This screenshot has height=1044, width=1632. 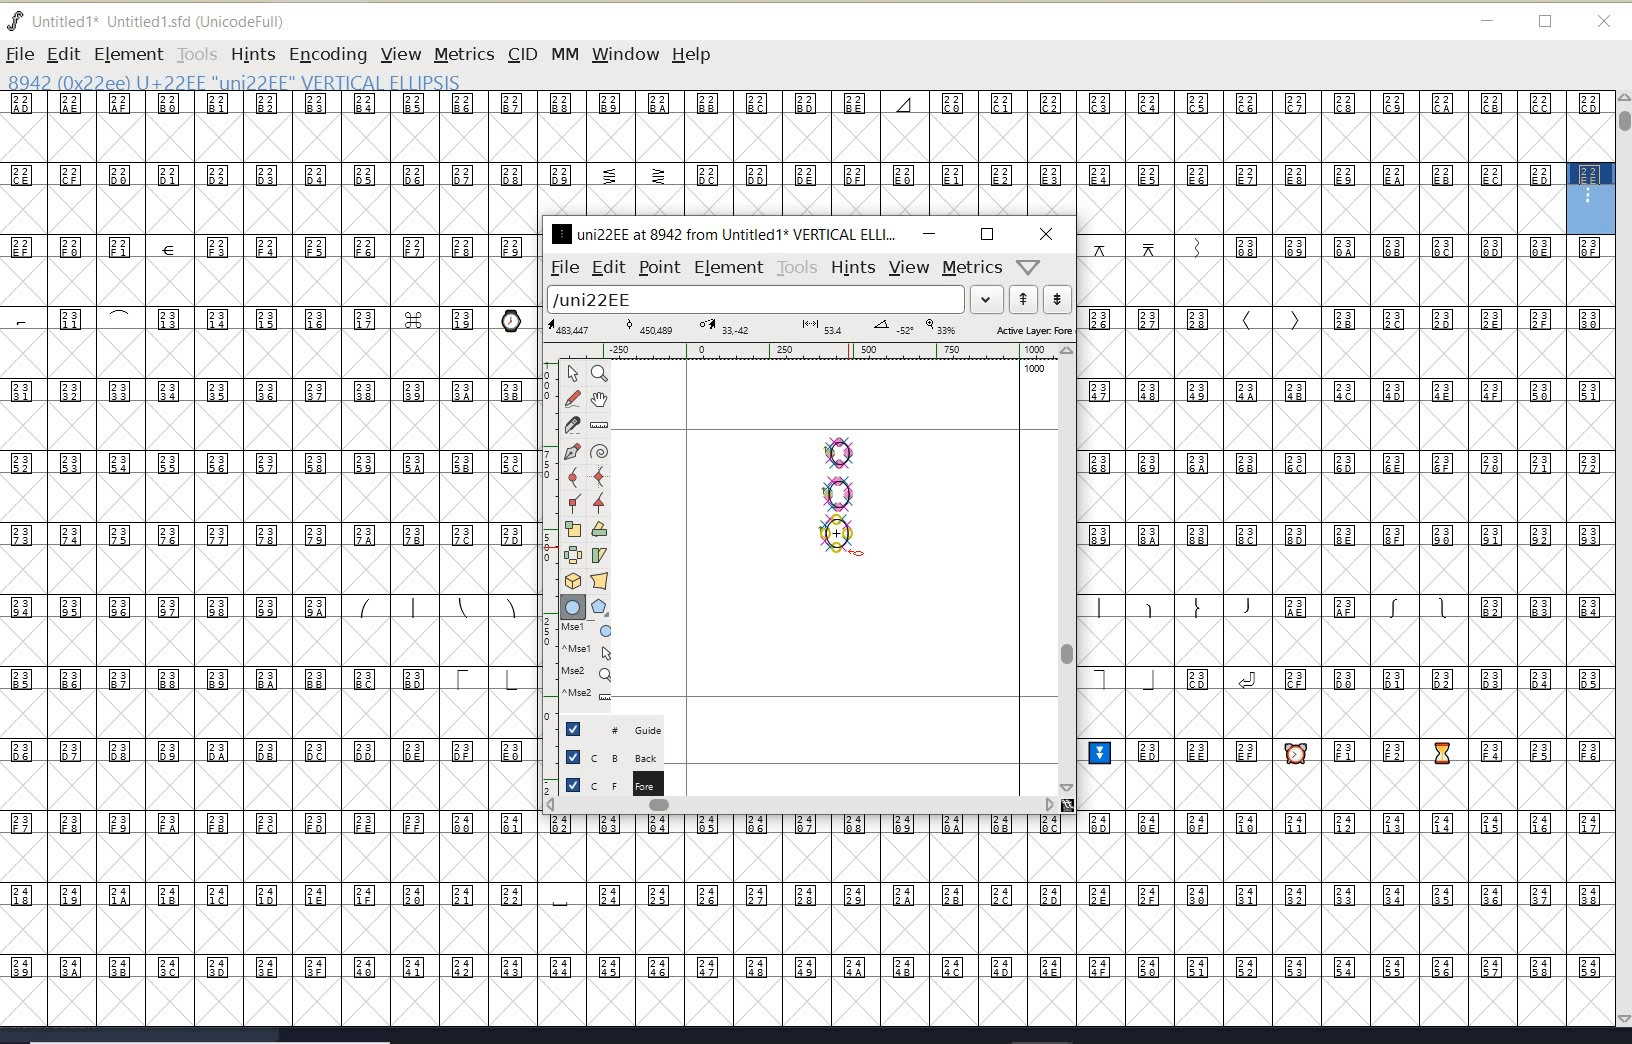 I want to click on load word list, so click(x=771, y=301).